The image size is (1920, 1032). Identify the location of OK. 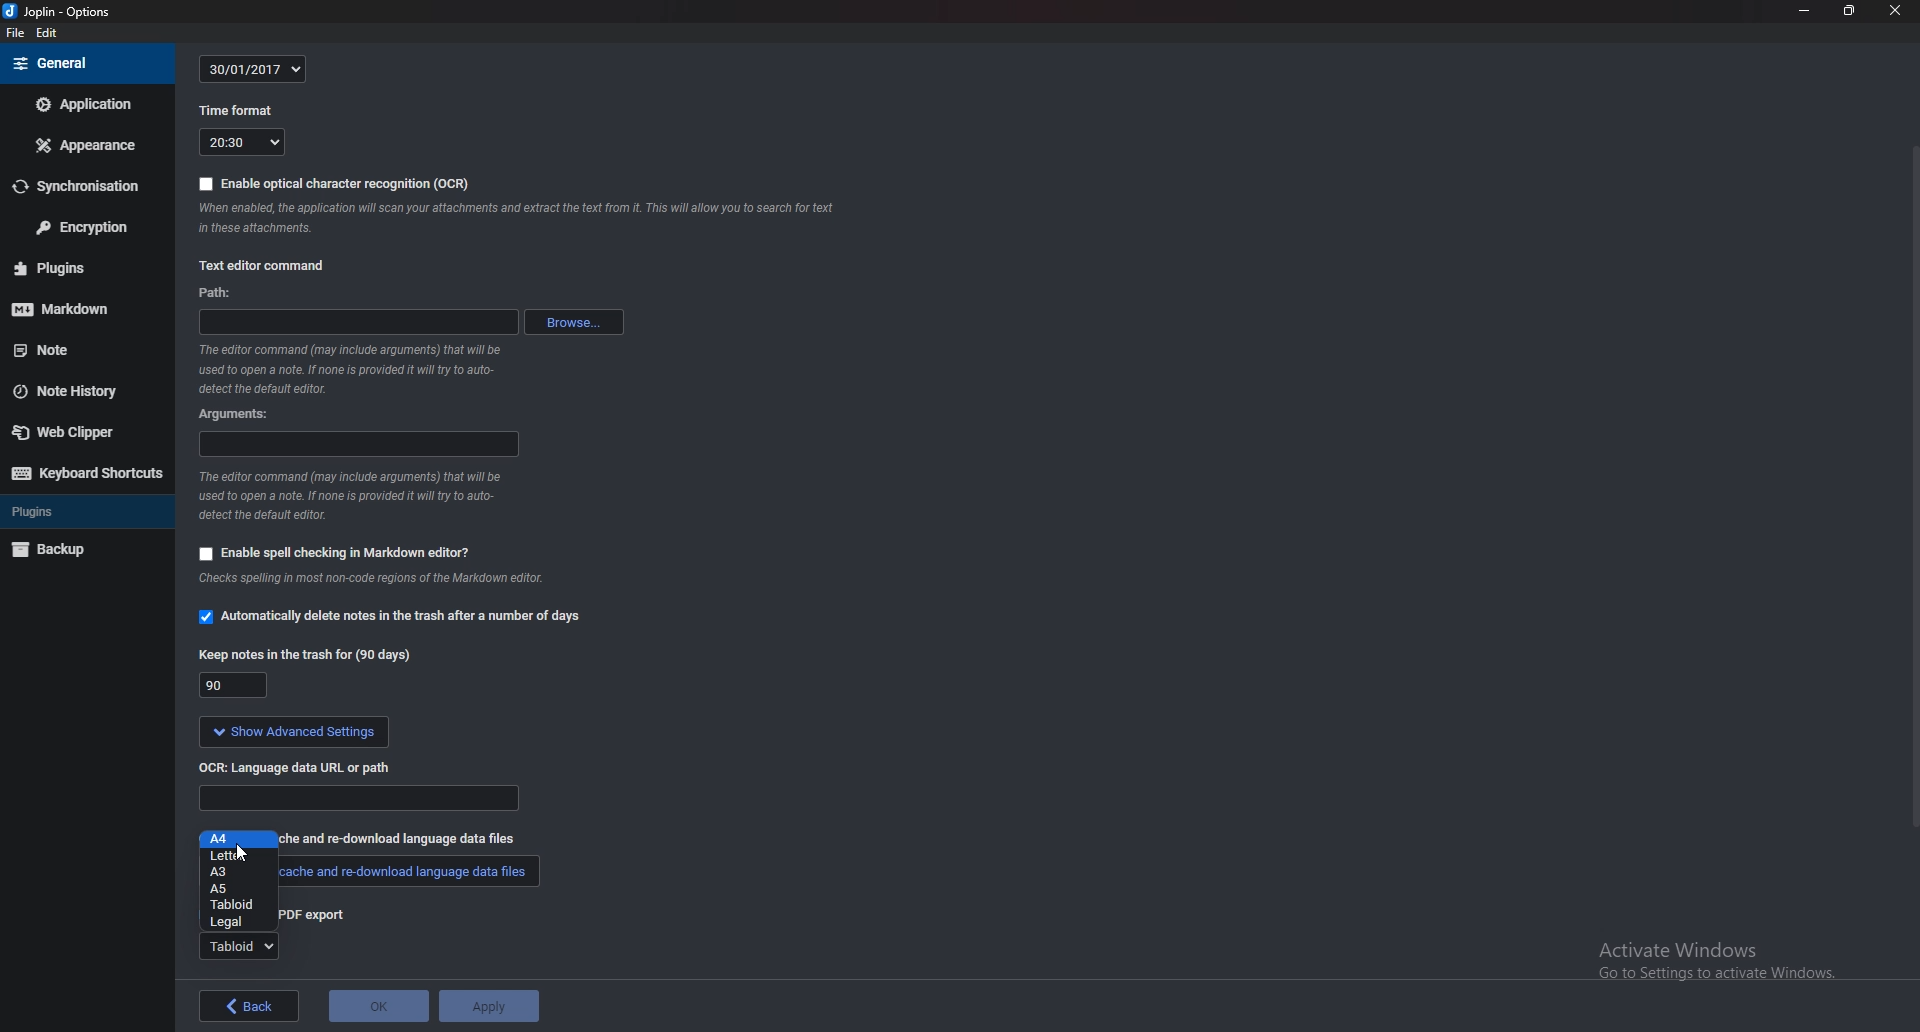
(379, 1006).